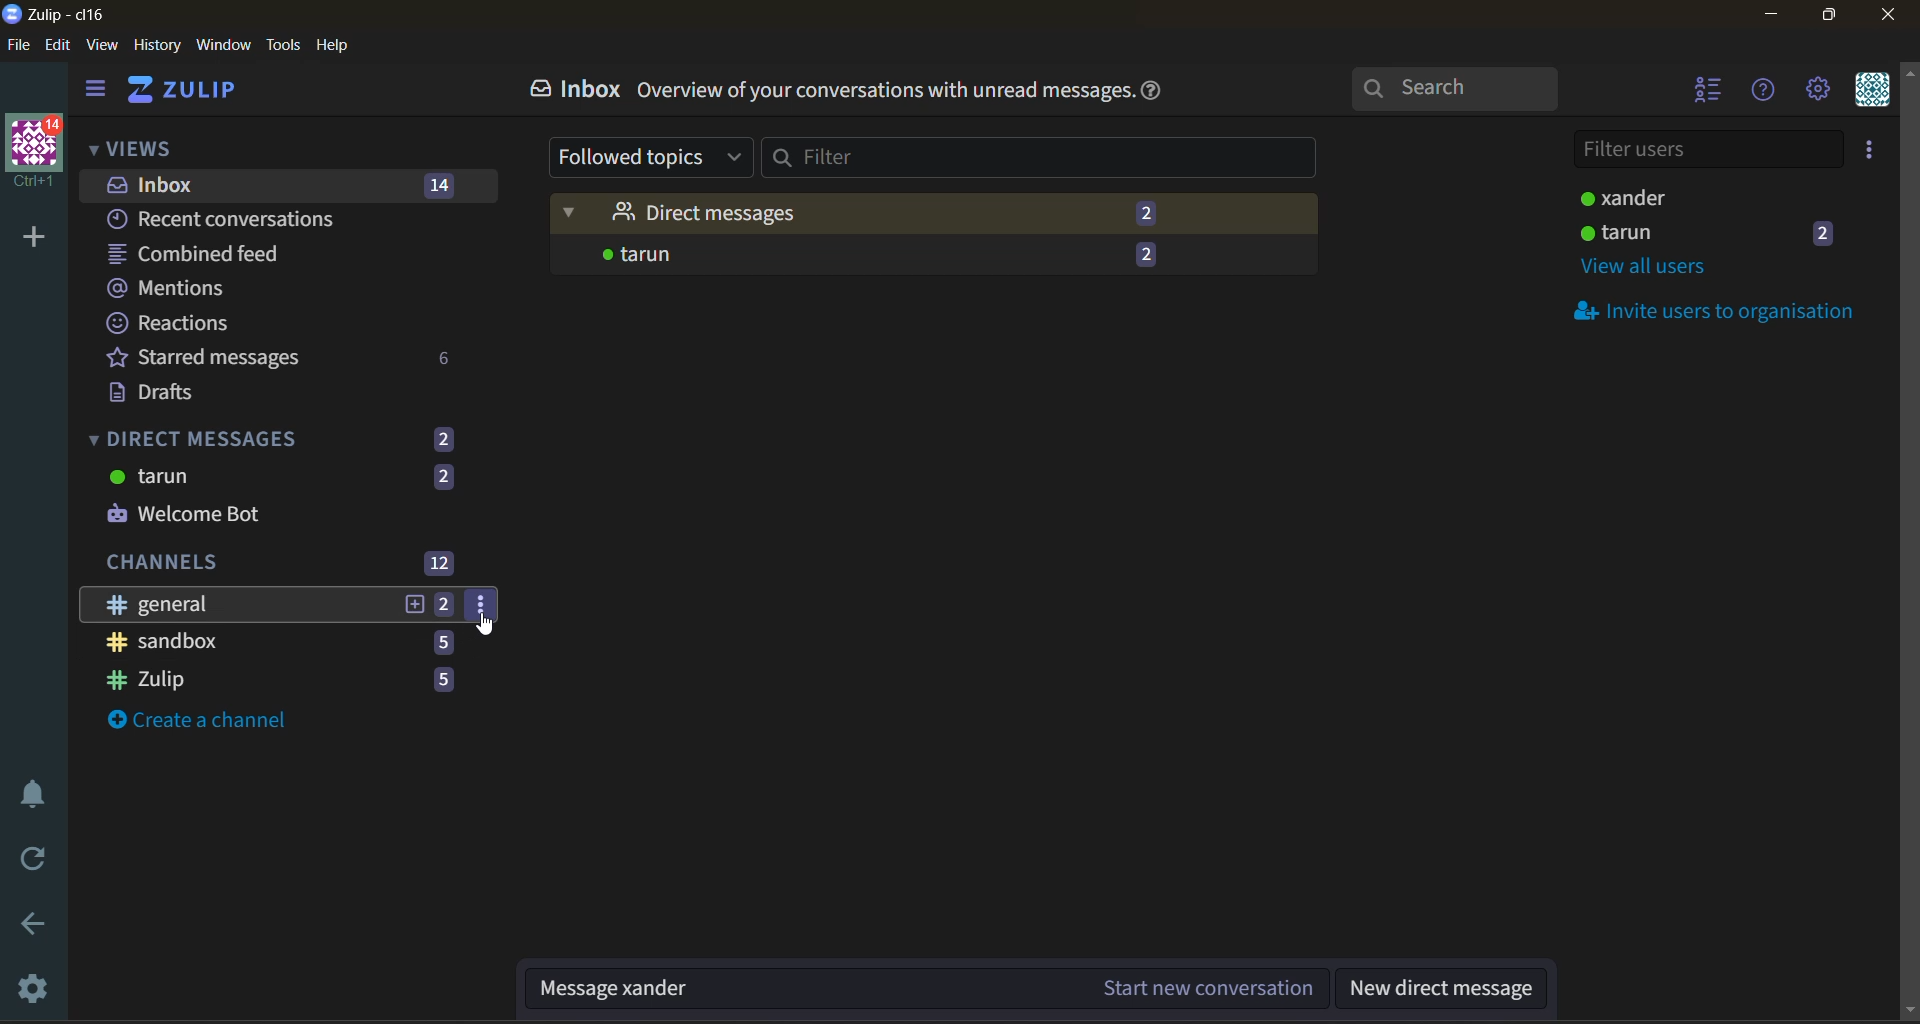 The height and width of the screenshot is (1024, 1920). Describe the element at coordinates (333, 47) in the screenshot. I see `help` at that location.